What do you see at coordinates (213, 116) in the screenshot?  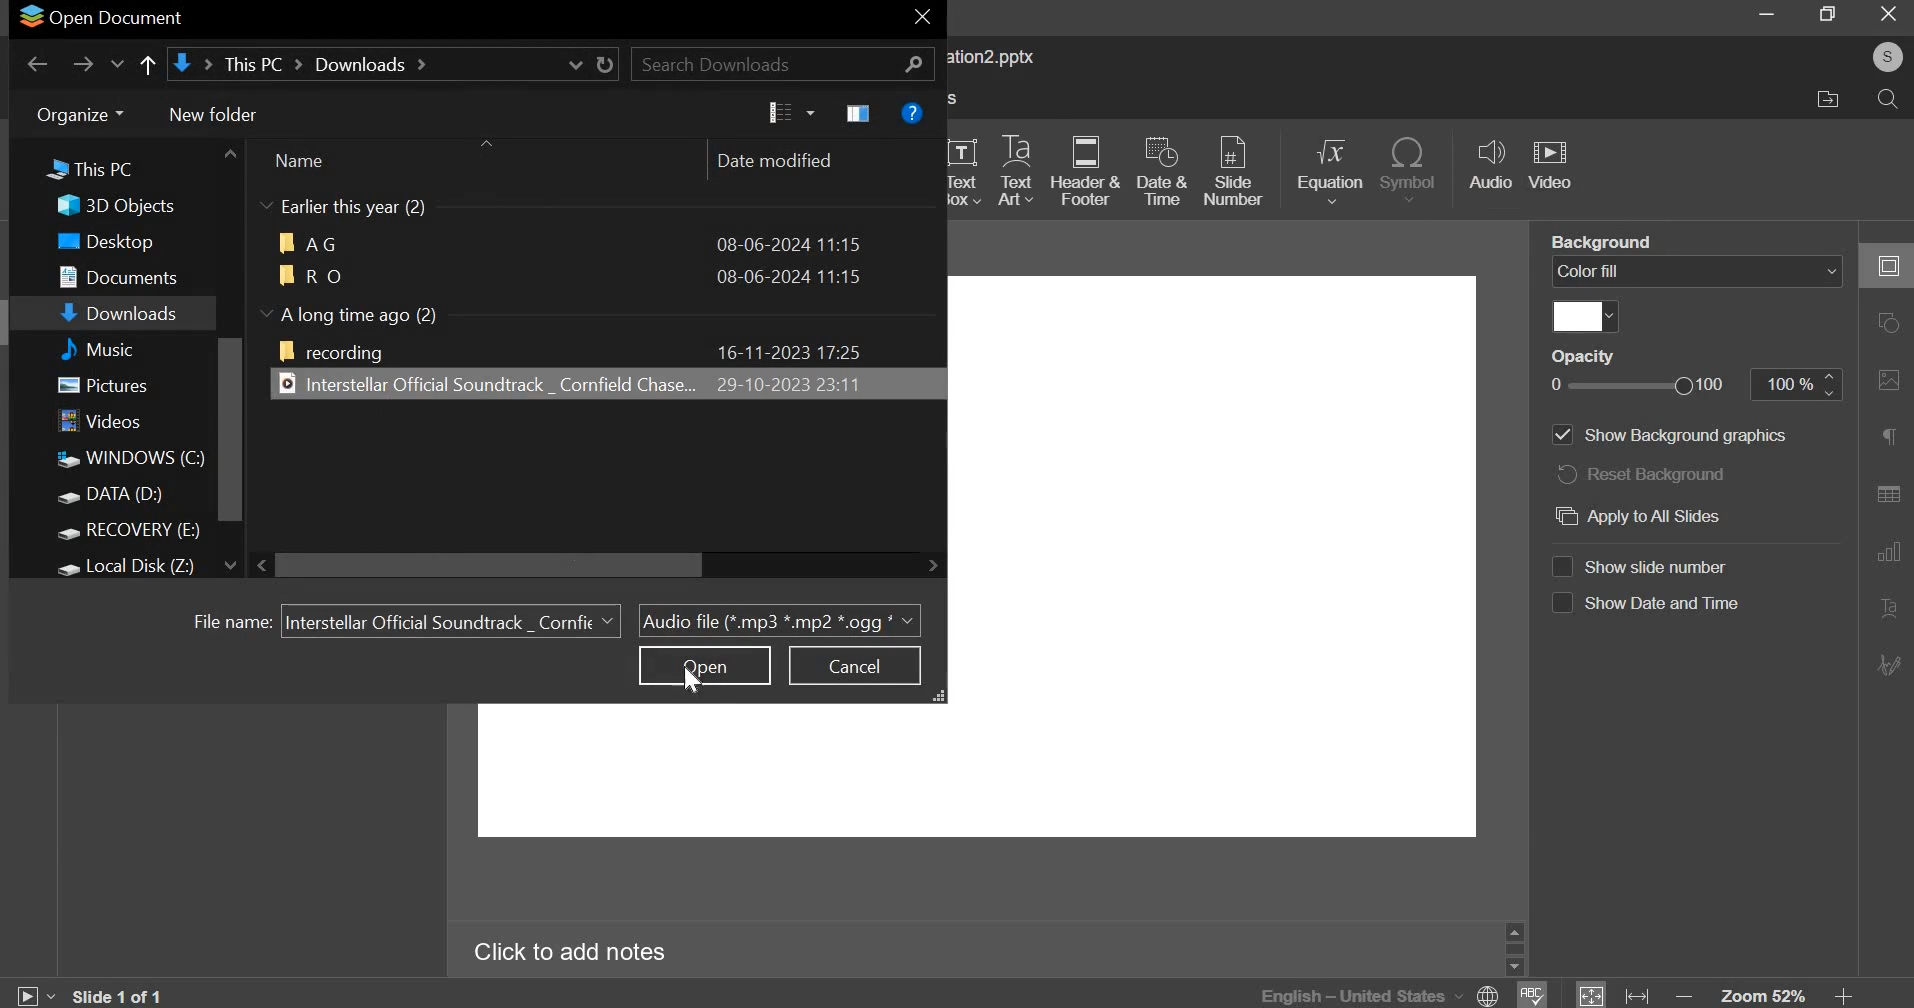 I see `new folder` at bounding box center [213, 116].